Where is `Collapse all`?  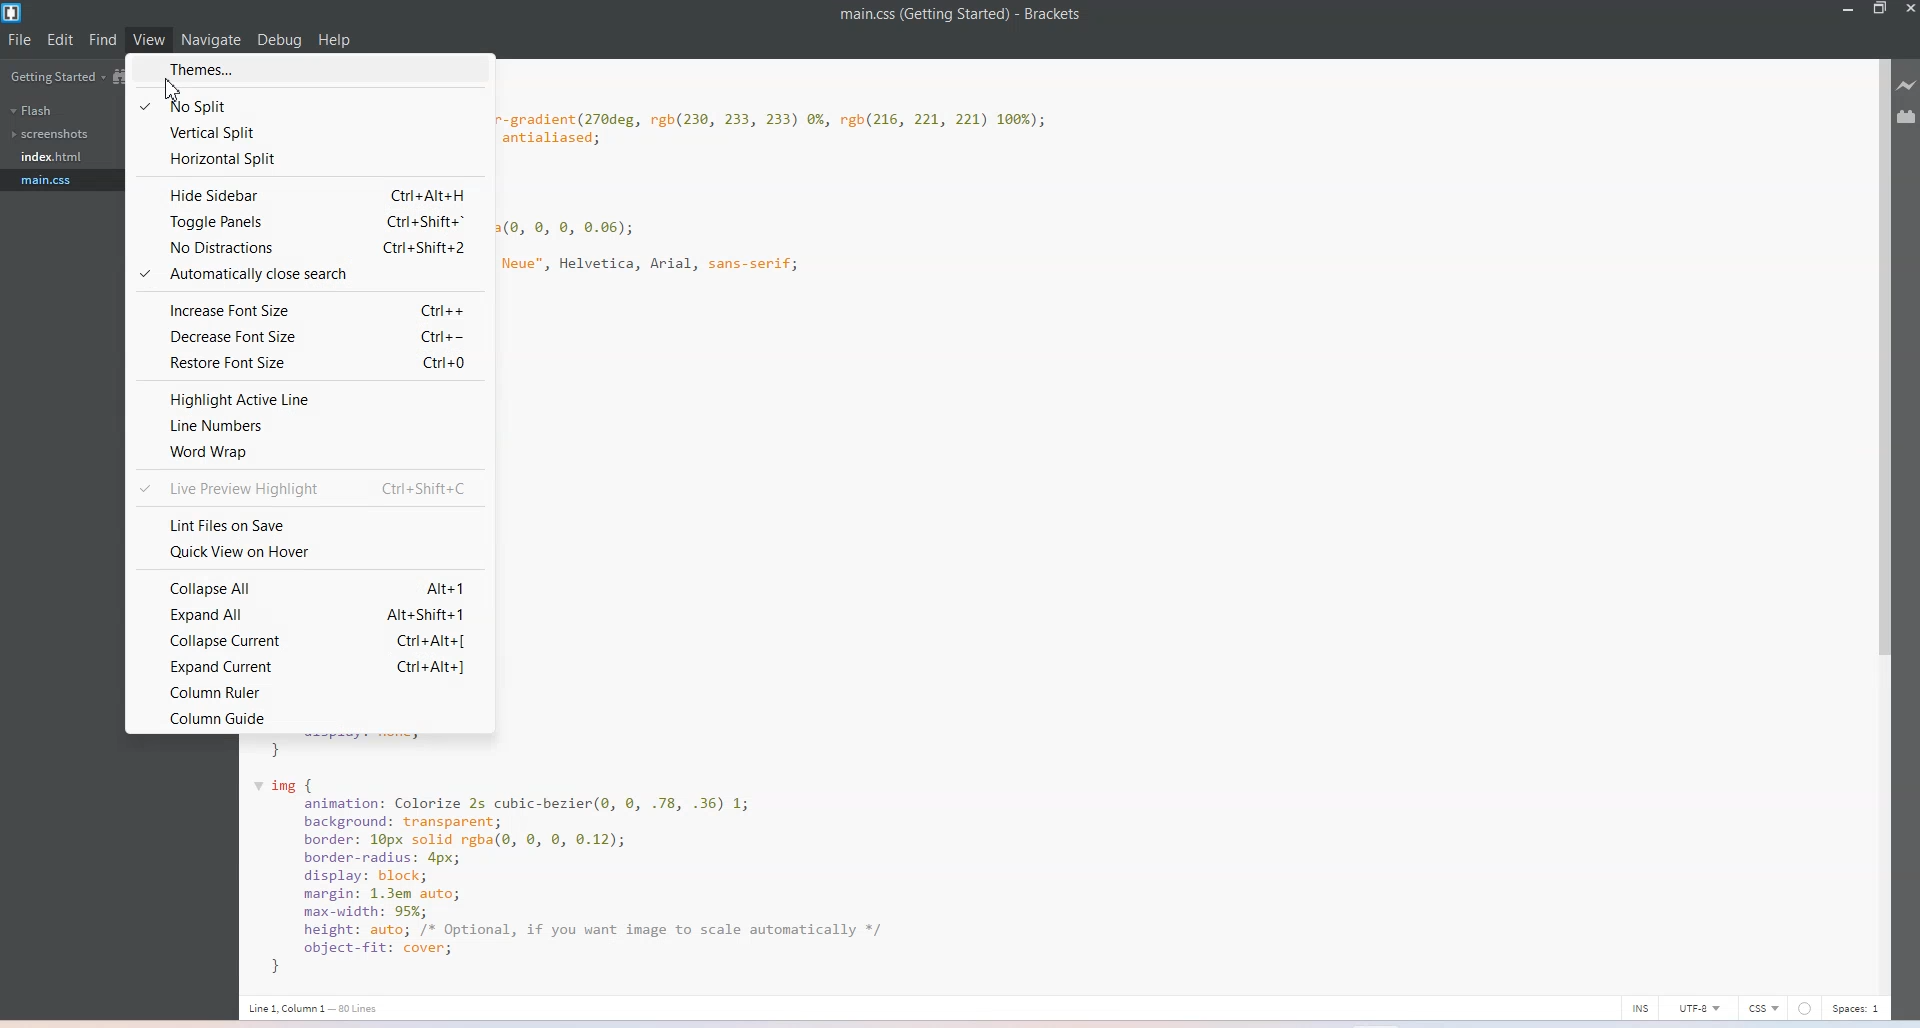 Collapse all is located at coordinates (309, 586).